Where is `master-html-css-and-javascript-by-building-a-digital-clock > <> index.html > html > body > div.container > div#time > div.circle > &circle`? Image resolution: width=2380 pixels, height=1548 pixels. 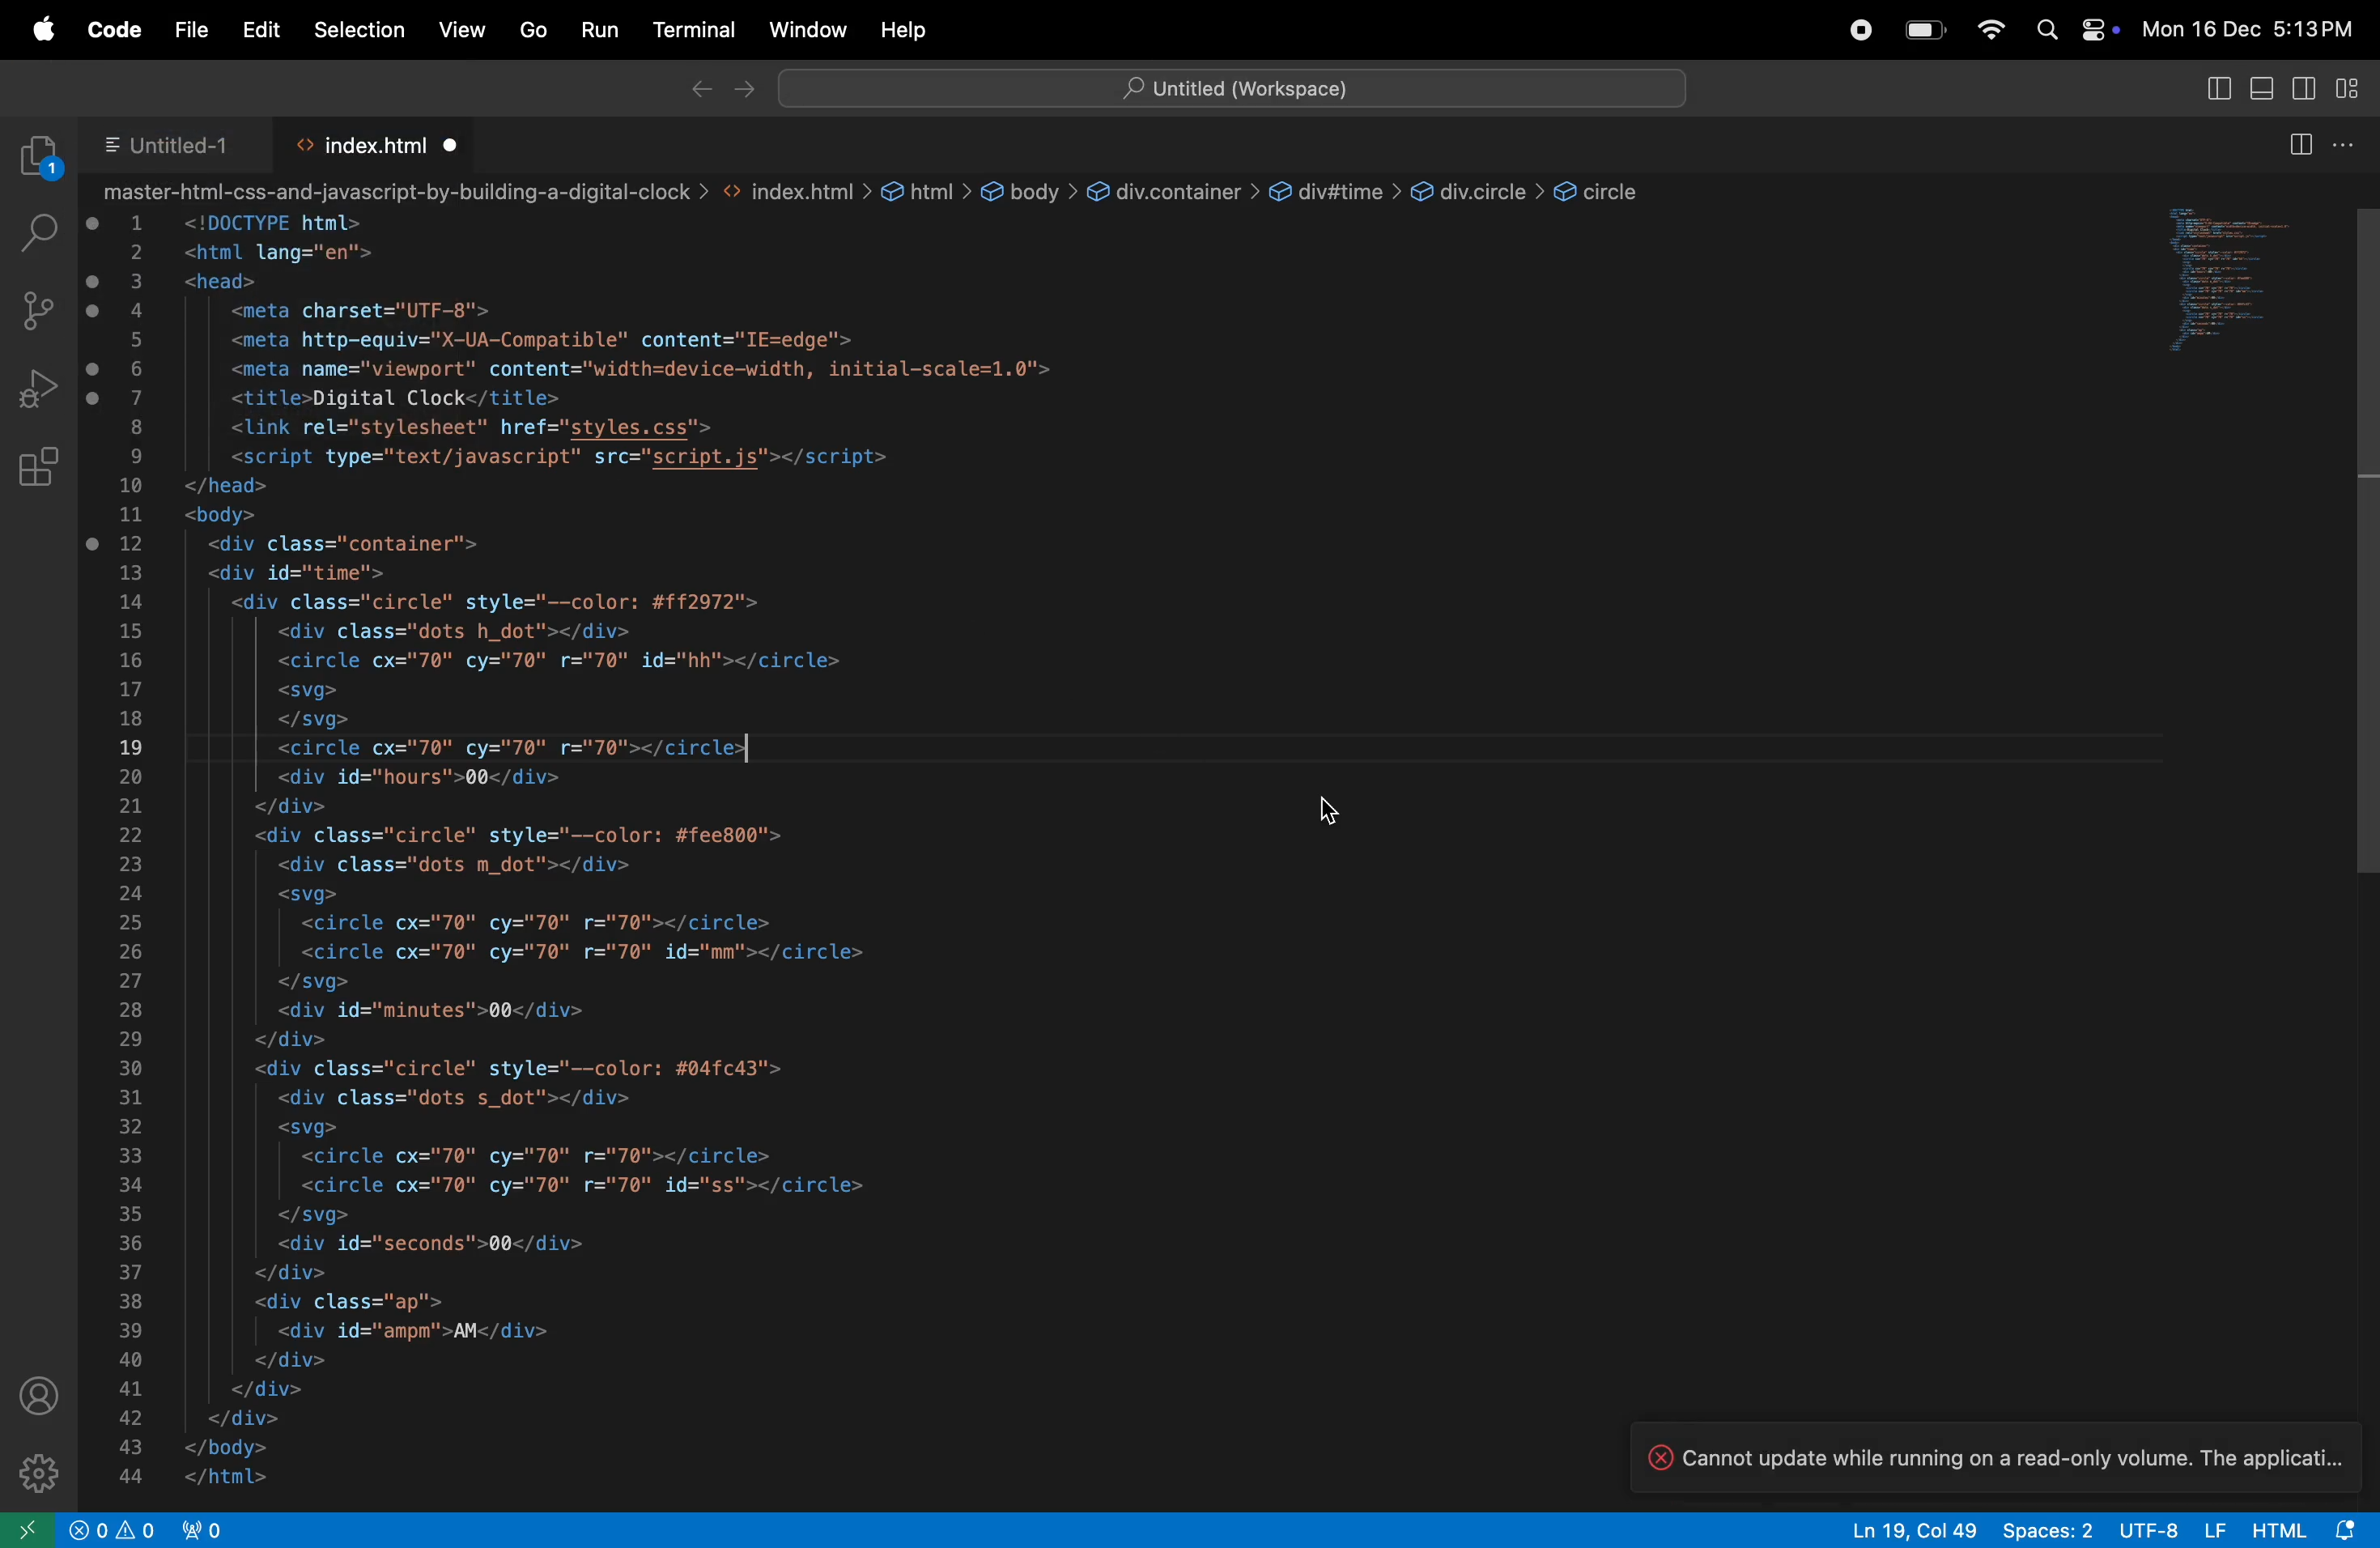 master-html-css-and-javascript-by-building-a-digital-clock > <> index.html > html > body > div.container > div#time > div.circle > &circle is located at coordinates (884, 190).